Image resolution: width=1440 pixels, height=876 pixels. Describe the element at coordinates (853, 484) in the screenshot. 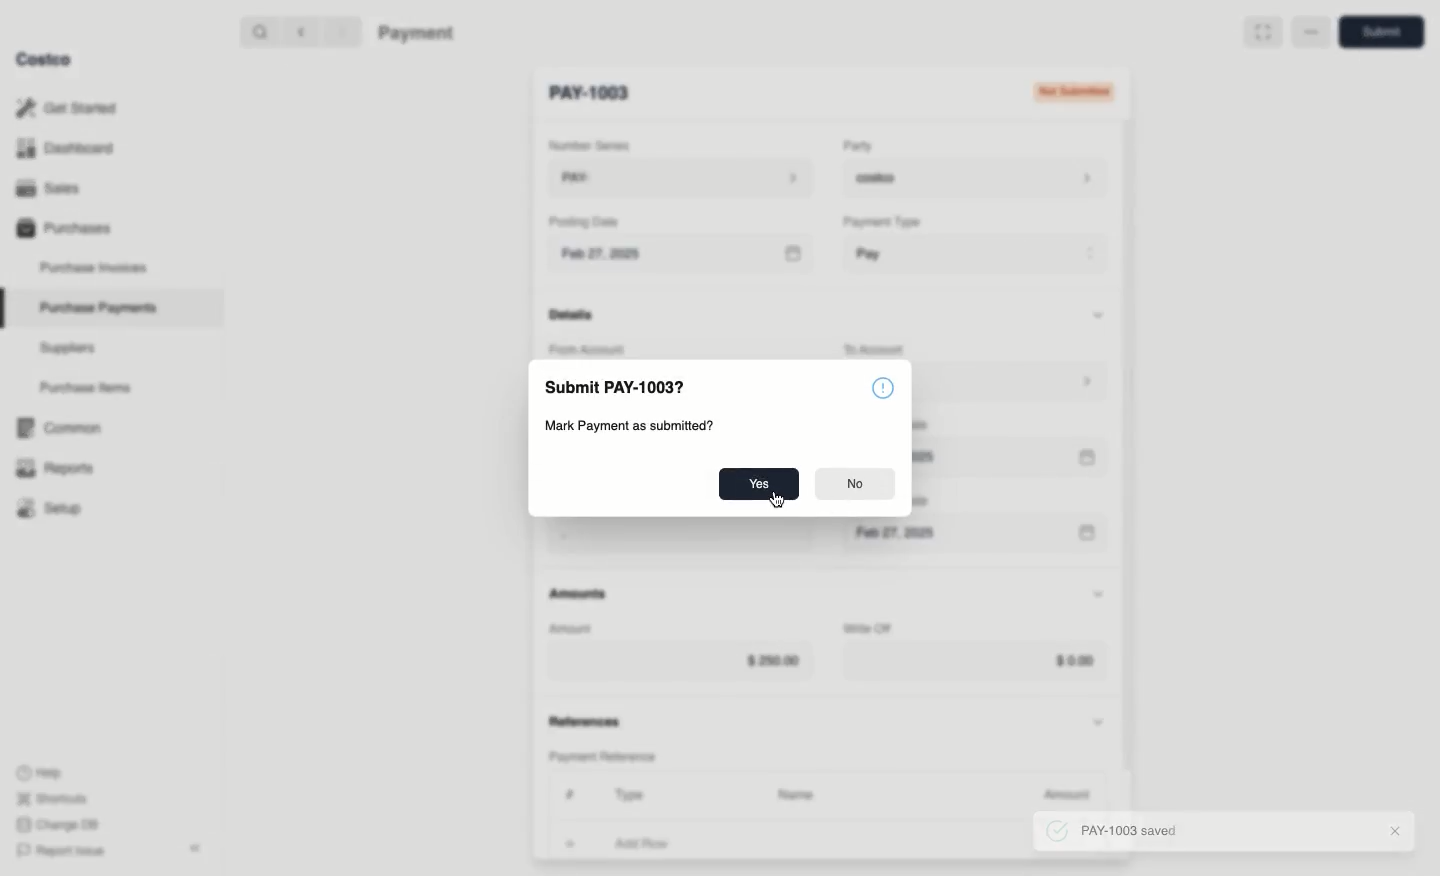

I see `No` at that location.